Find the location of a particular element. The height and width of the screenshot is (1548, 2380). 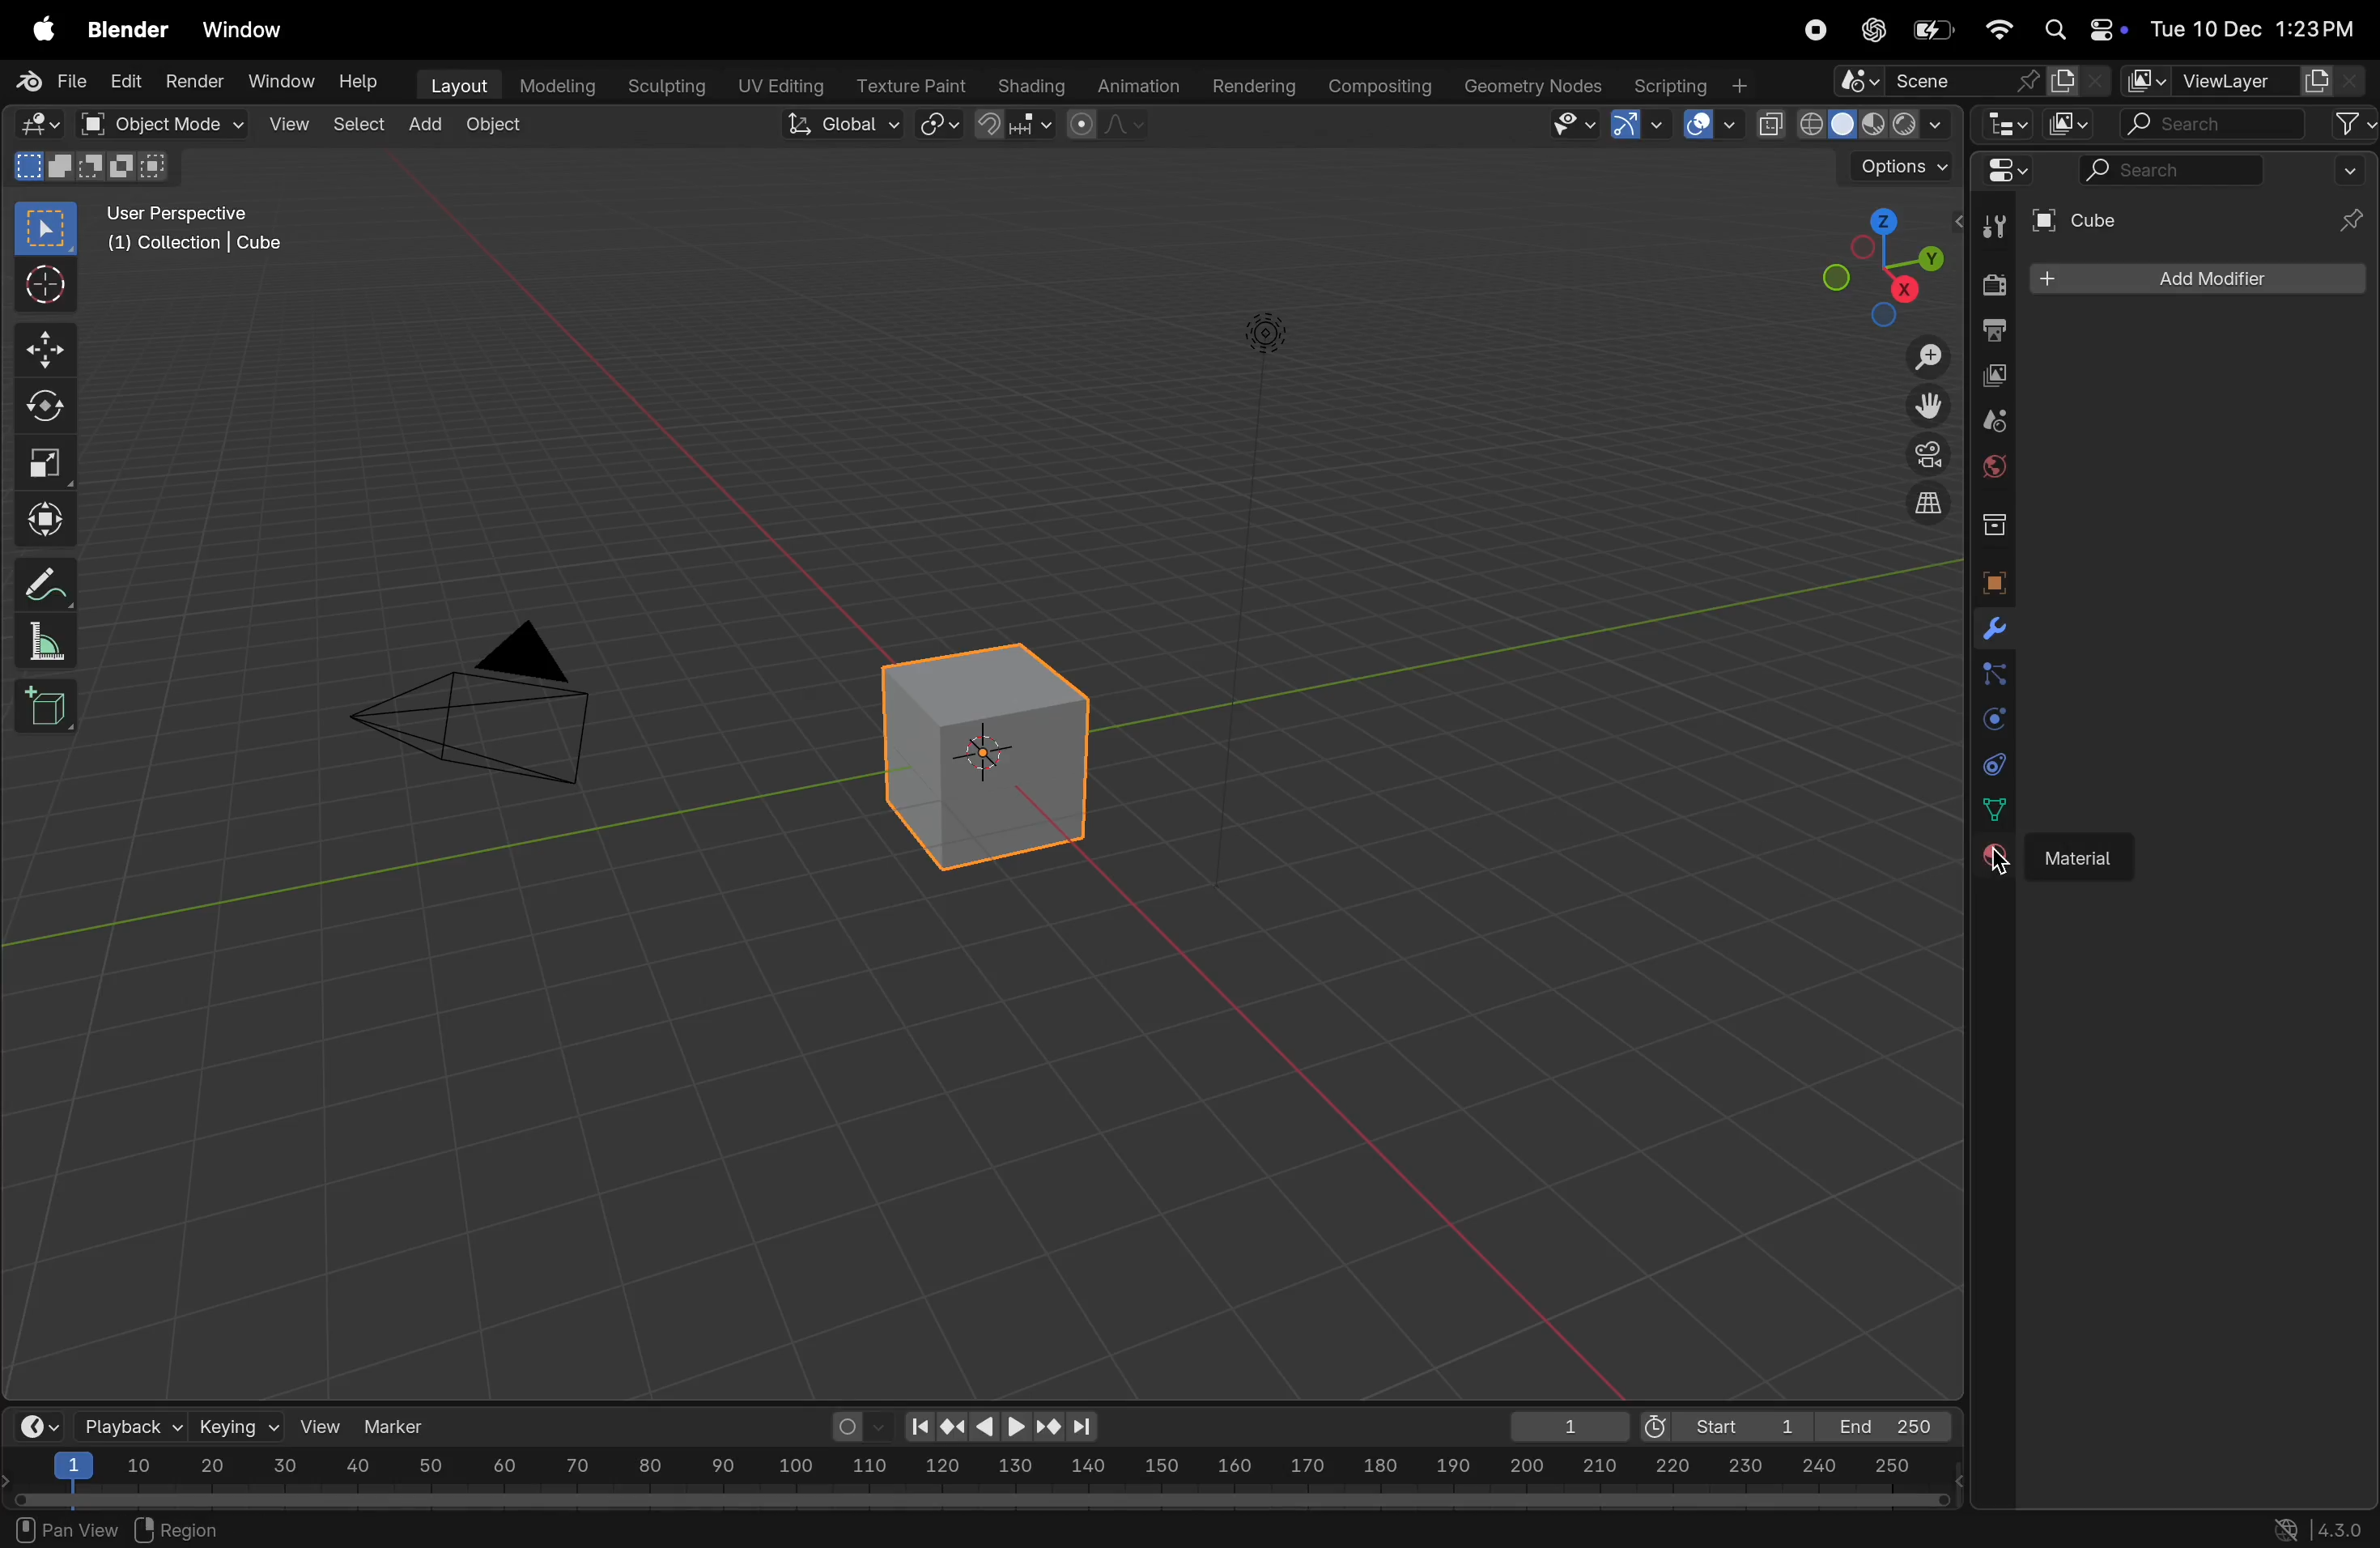

Global is located at coordinates (836, 124).